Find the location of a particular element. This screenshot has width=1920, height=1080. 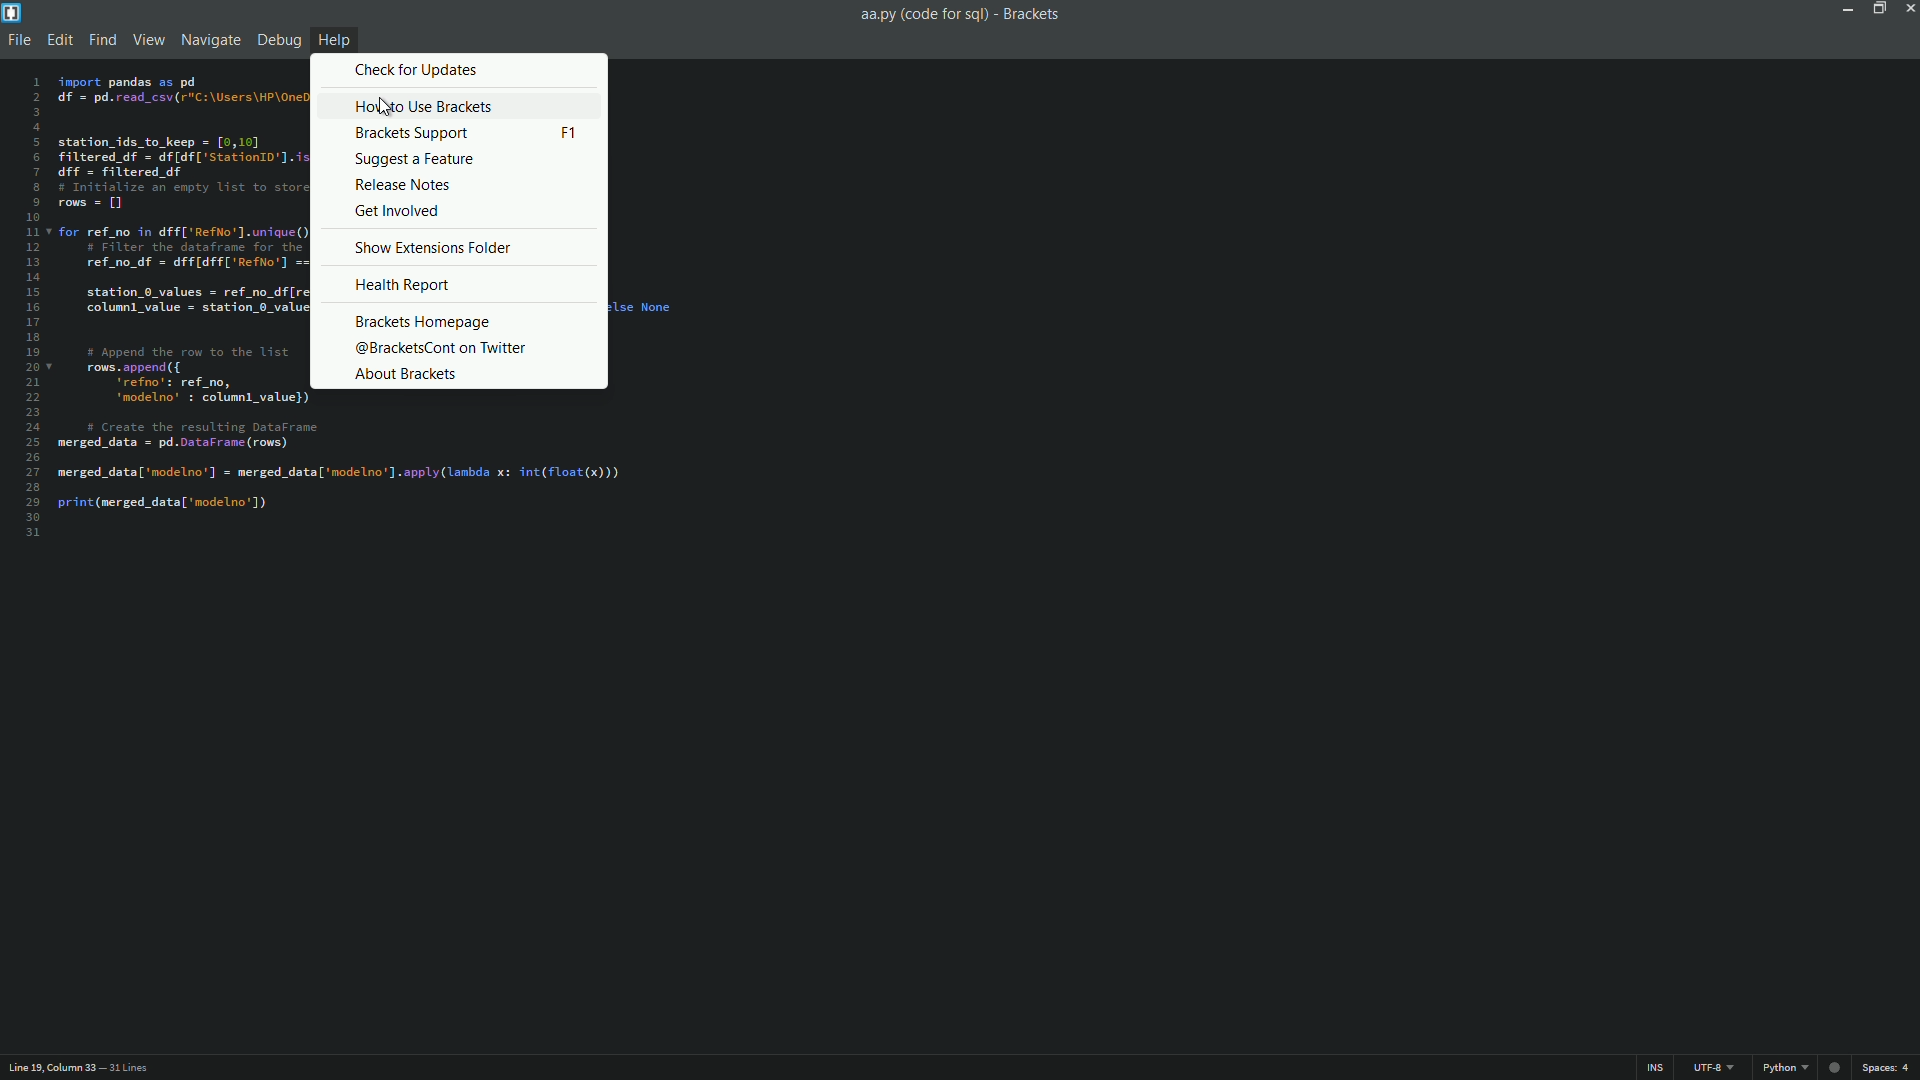

maximize is located at coordinates (1879, 9).